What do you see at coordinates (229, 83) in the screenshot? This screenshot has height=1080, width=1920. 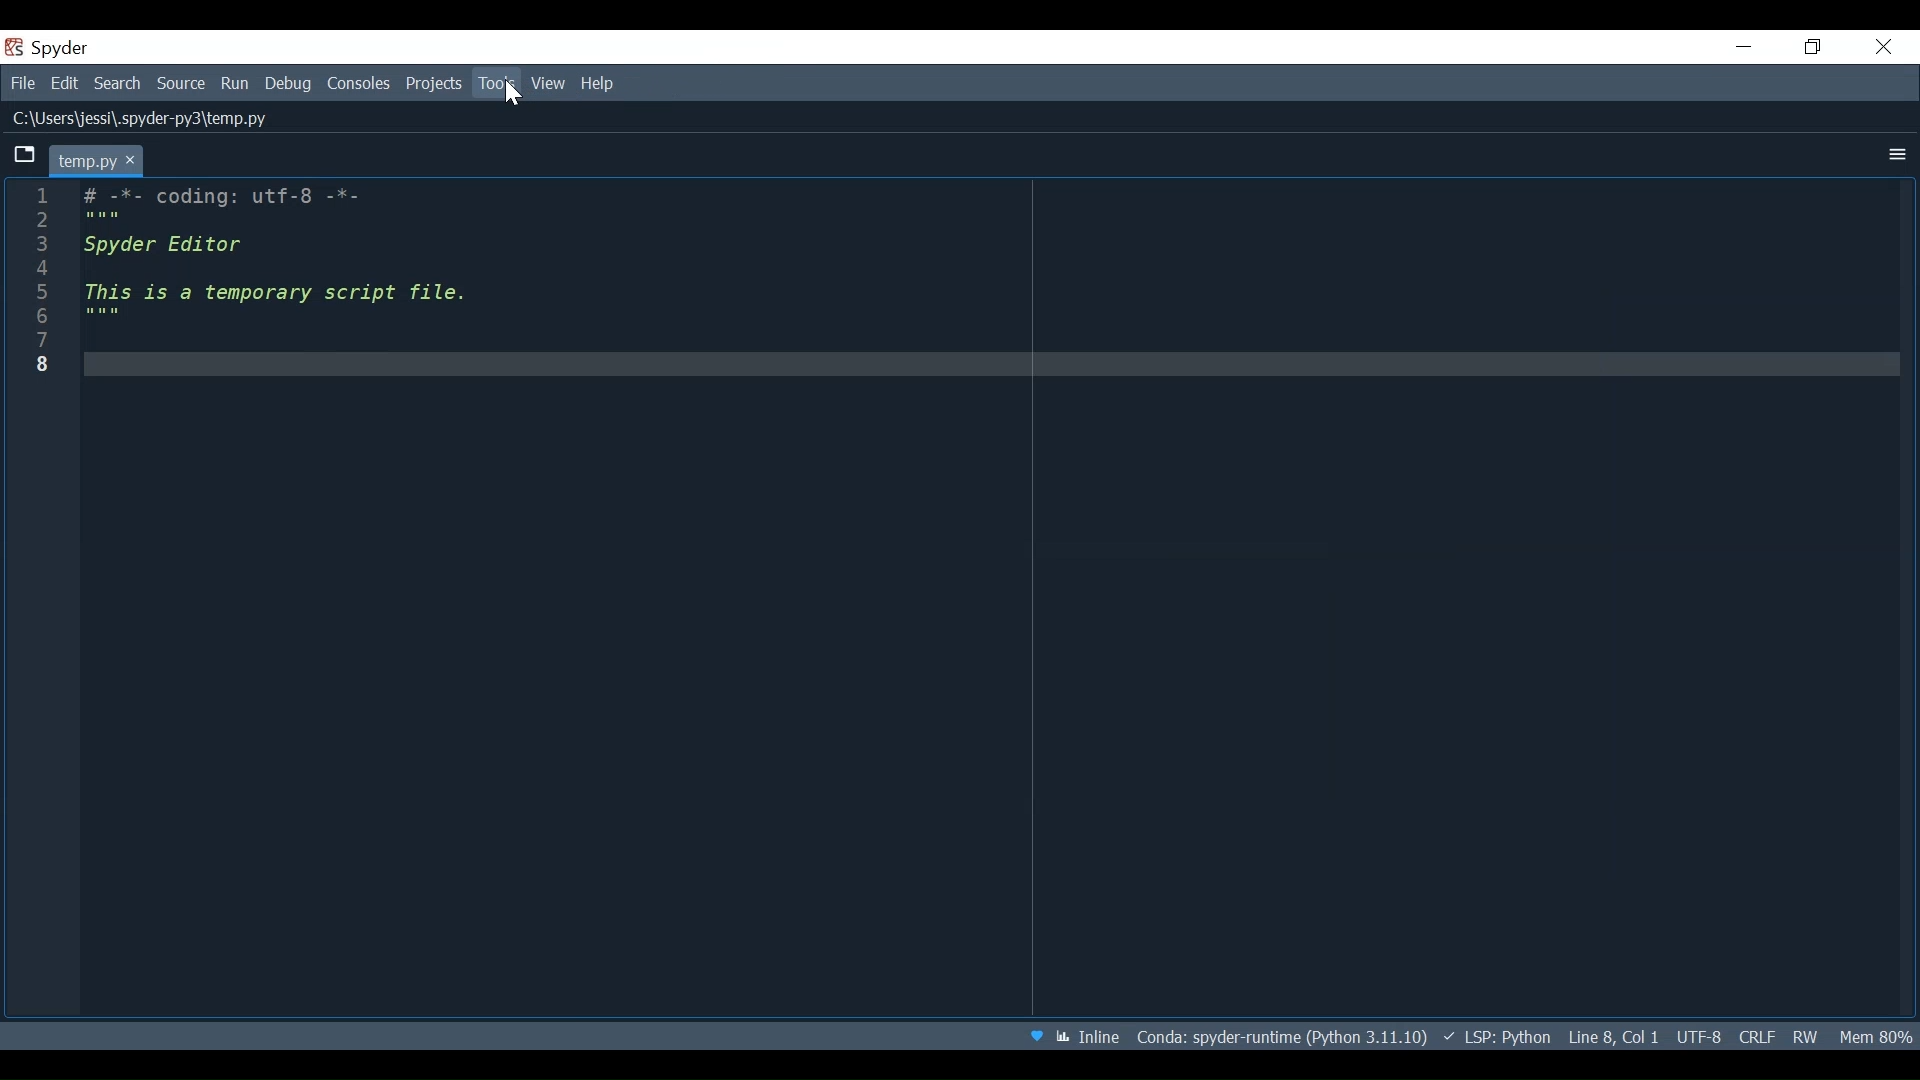 I see `Run` at bounding box center [229, 83].